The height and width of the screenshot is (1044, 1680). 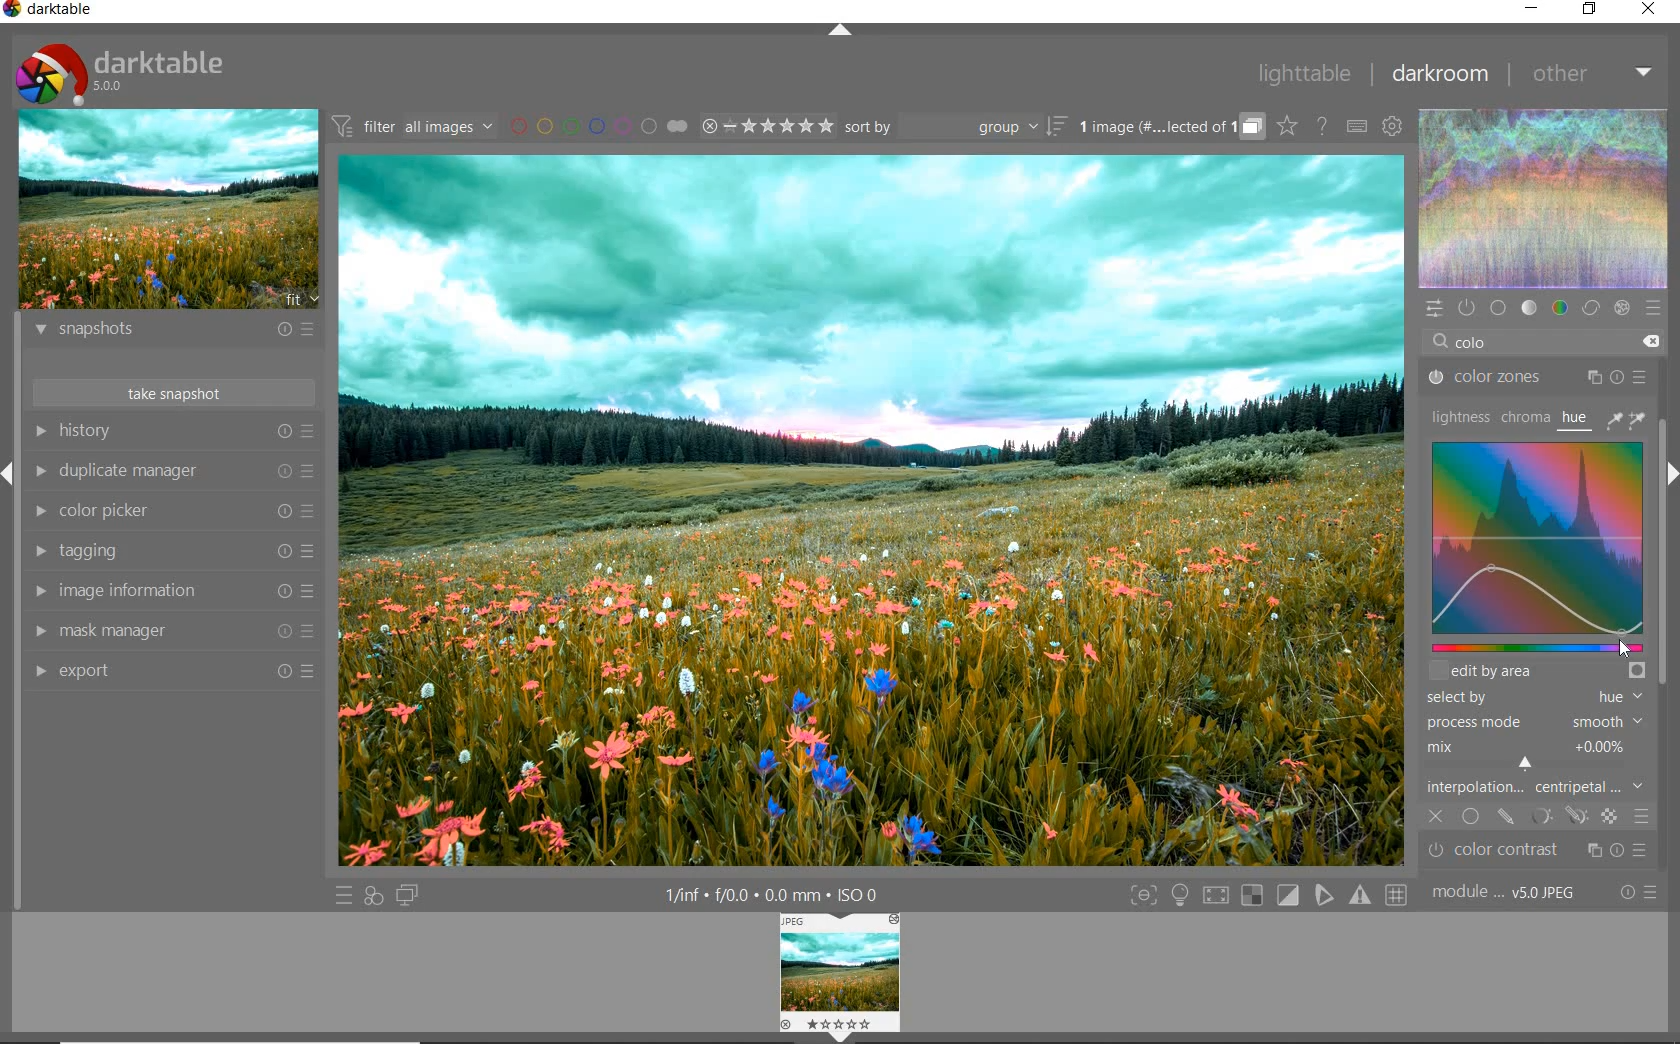 I want to click on Color contrast, so click(x=1548, y=851).